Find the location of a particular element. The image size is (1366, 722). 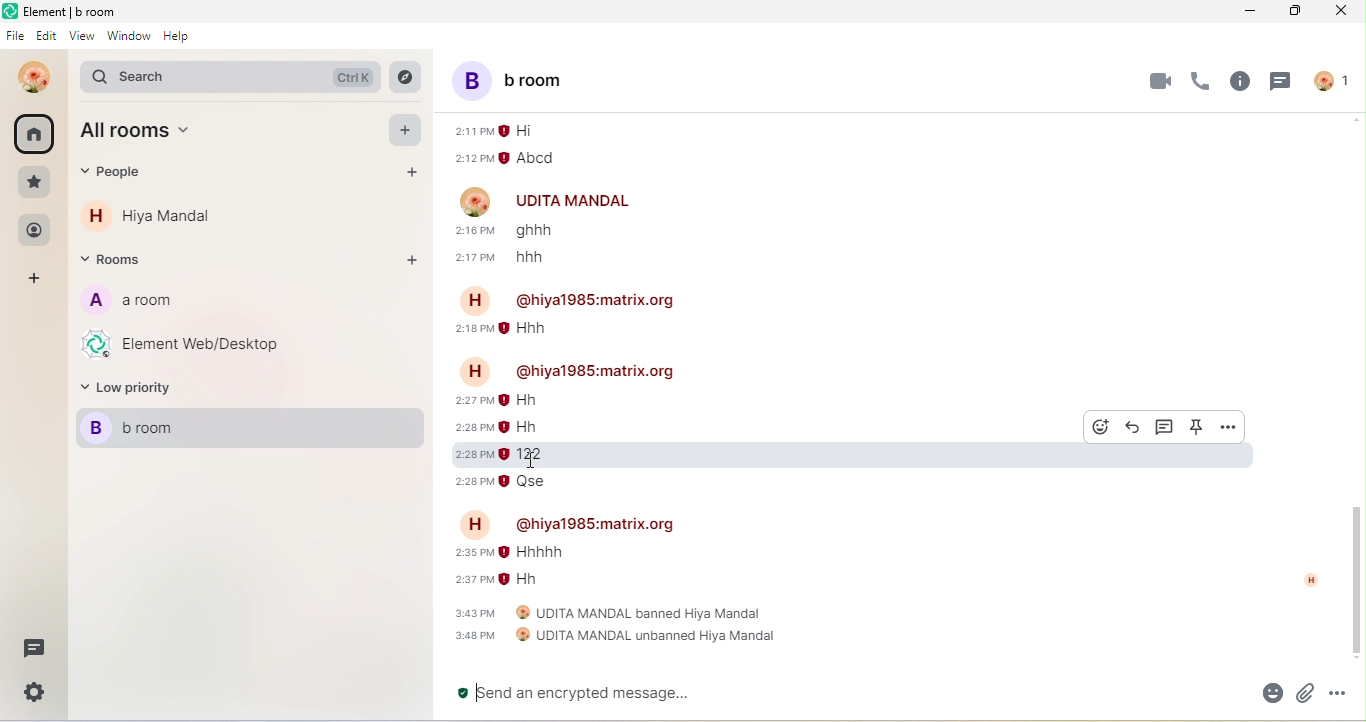

2:18 pm Hhh is located at coordinates (500, 329).